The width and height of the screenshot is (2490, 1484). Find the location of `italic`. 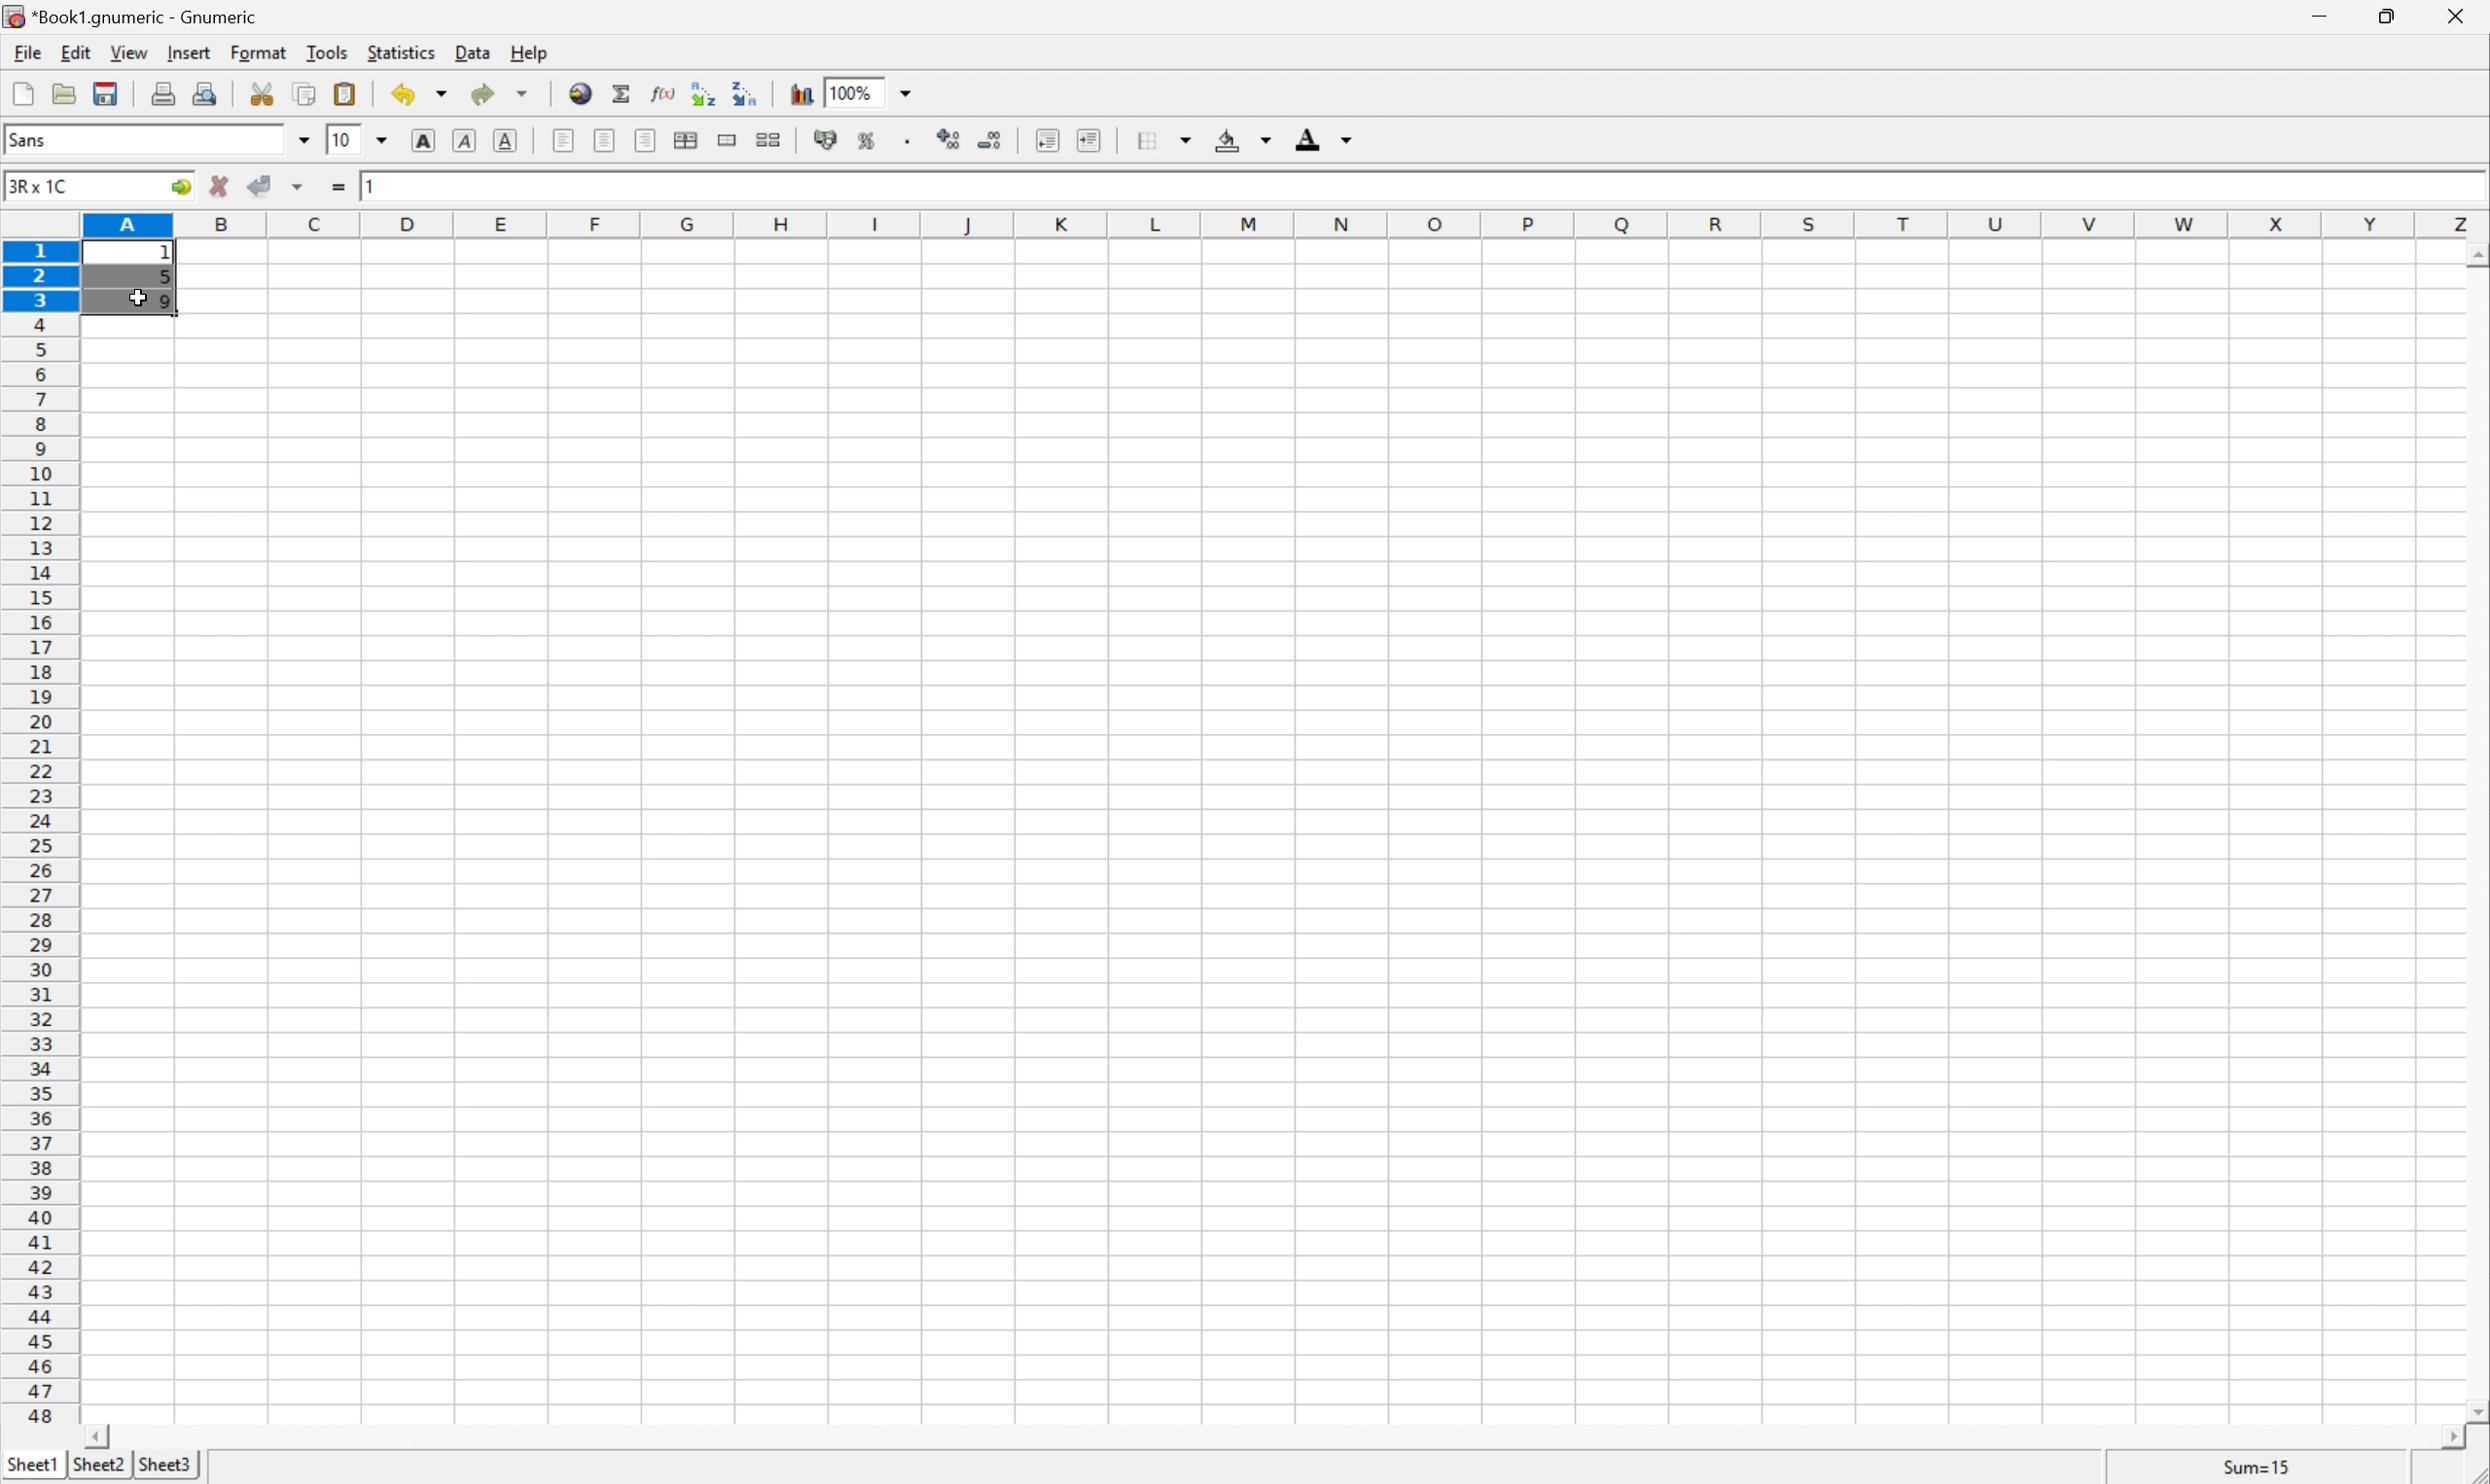

italic is located at coordinates (467, 138).